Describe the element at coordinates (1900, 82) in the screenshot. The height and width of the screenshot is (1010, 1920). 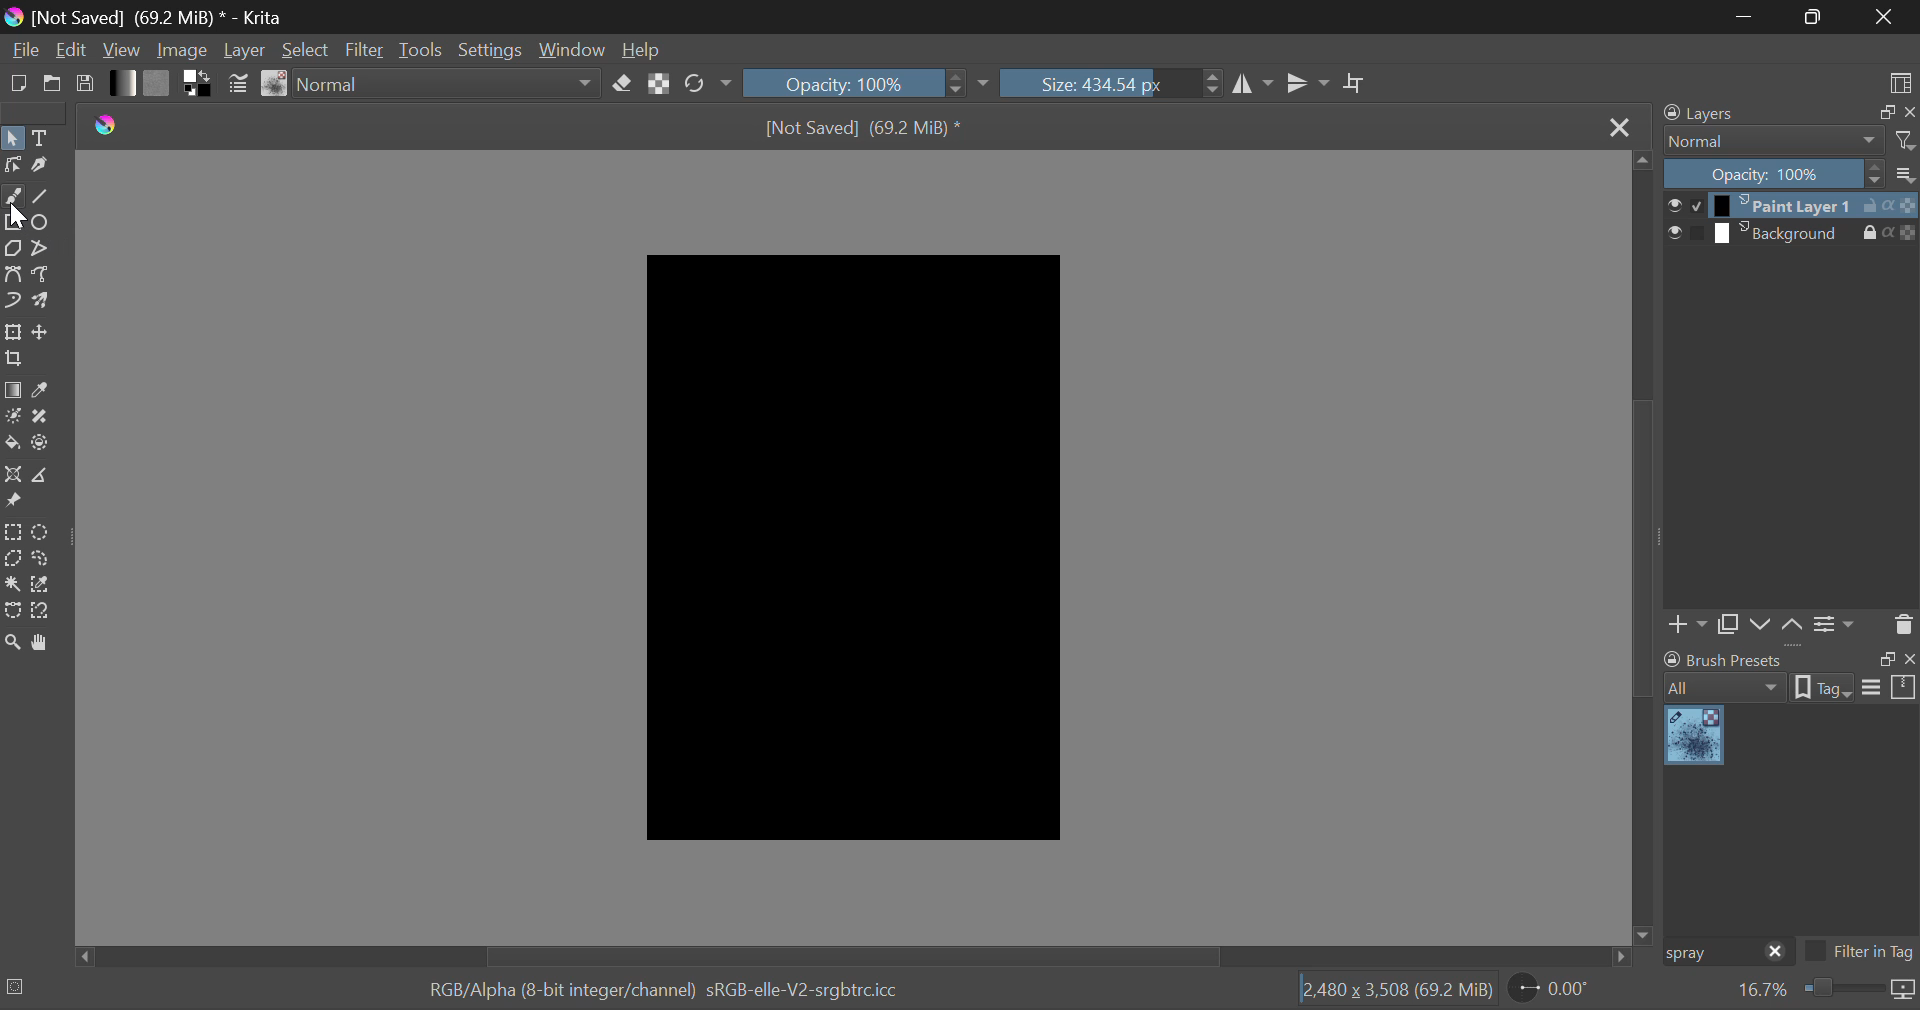
I see `Choose Workspace` at that location.